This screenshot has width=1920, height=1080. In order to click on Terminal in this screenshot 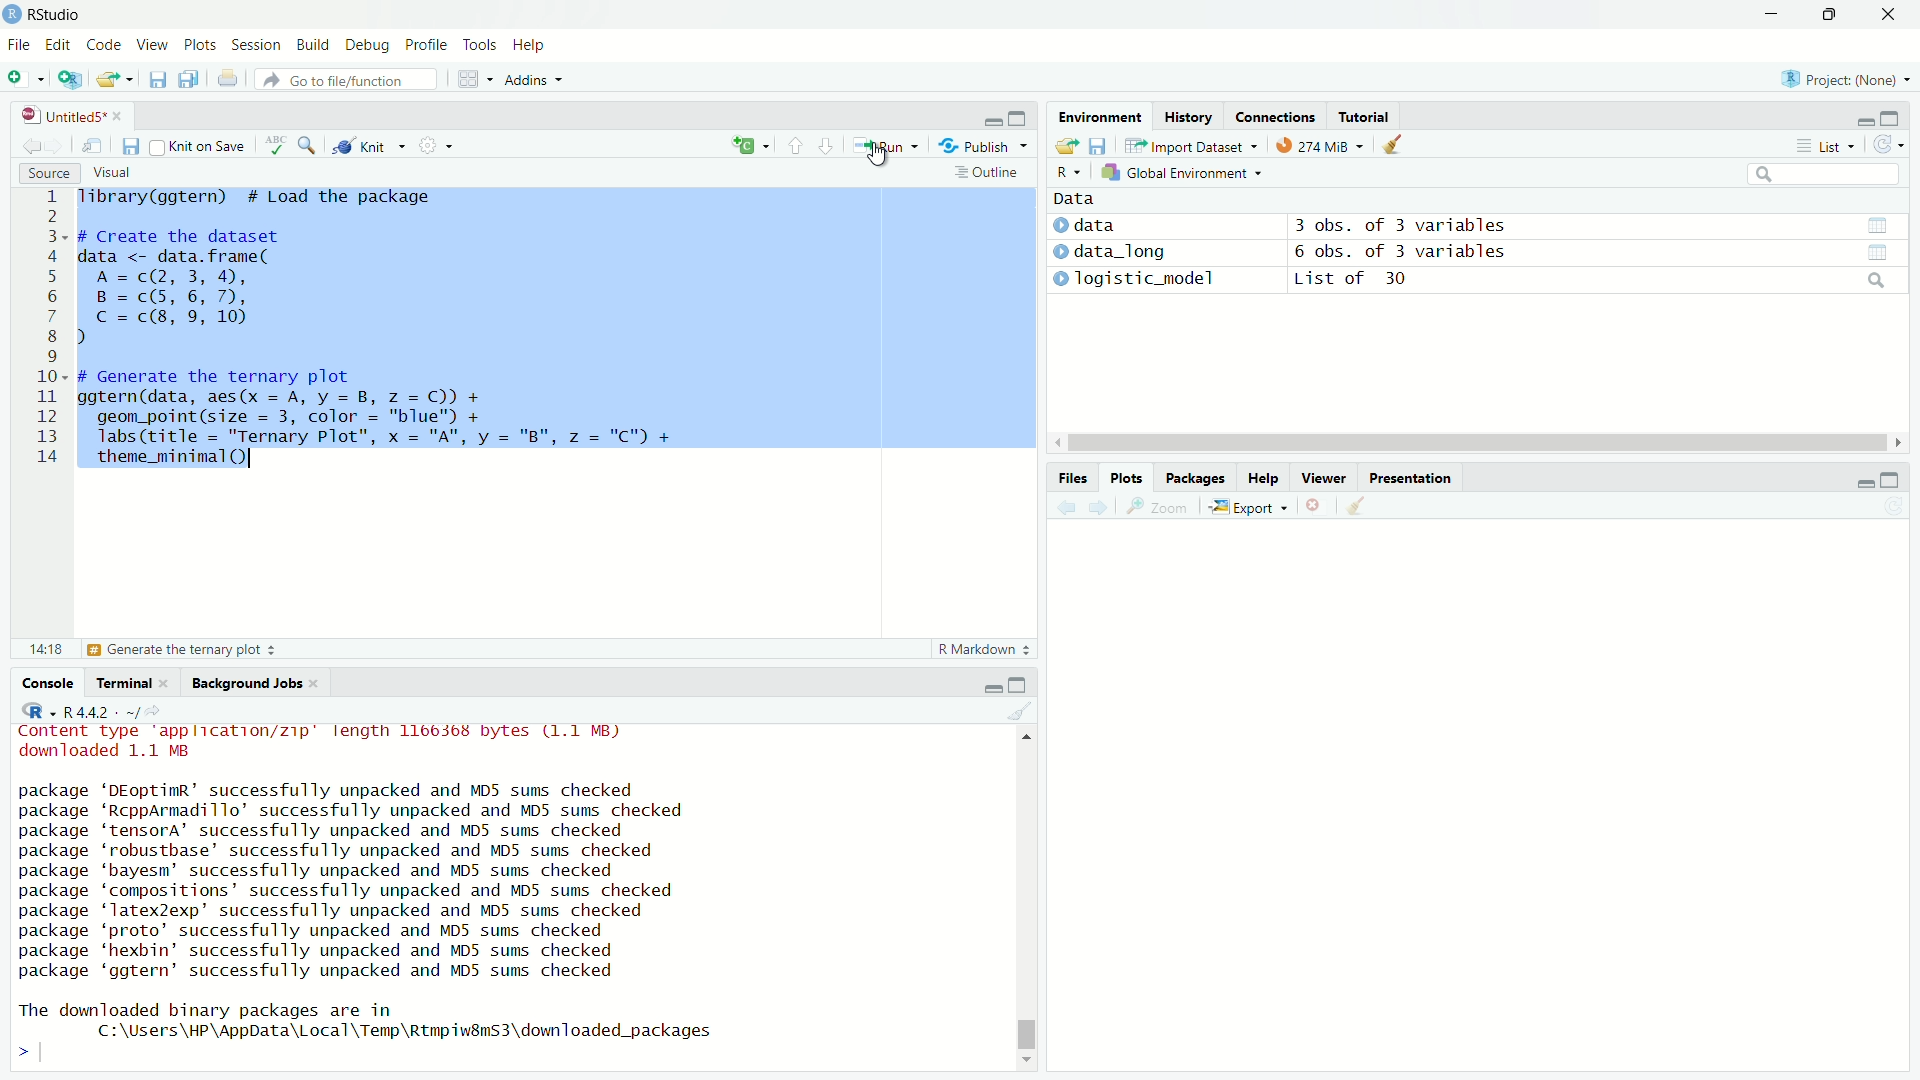, I will do `click(125, 683)`.